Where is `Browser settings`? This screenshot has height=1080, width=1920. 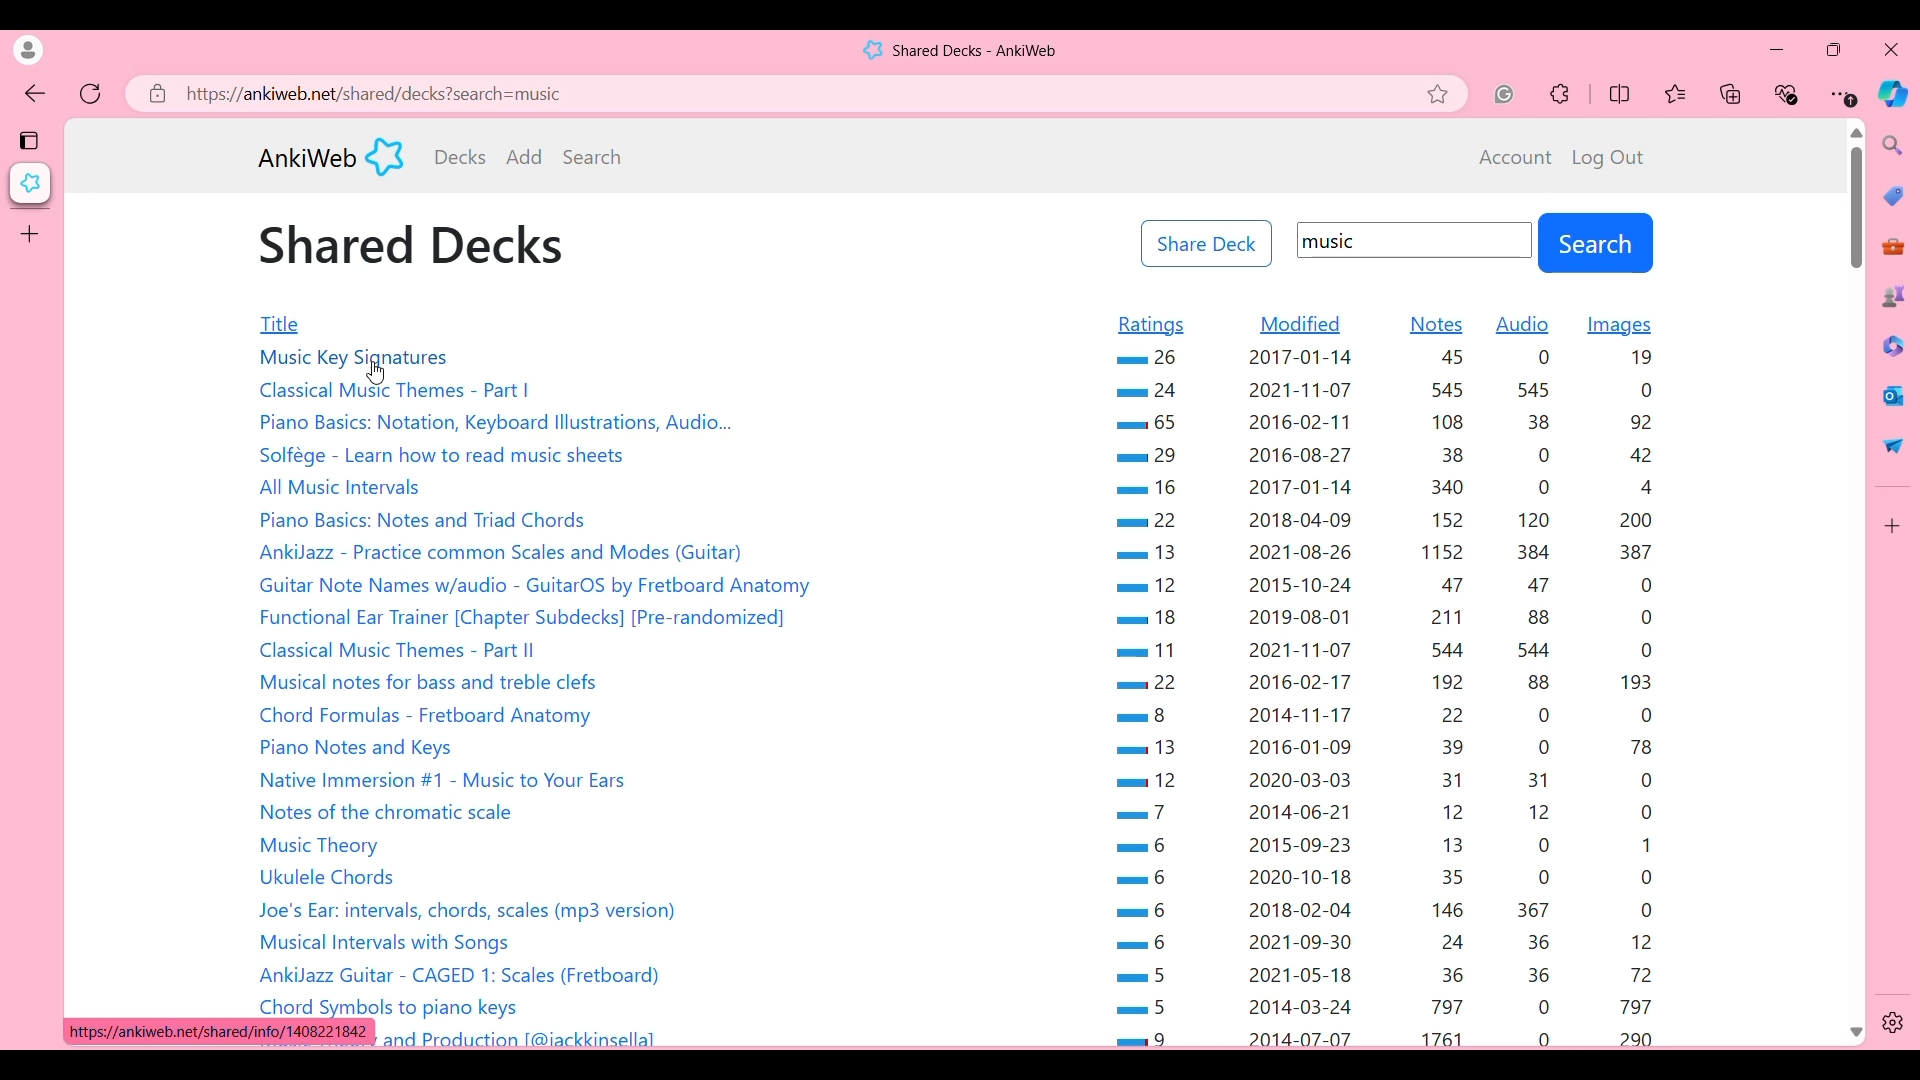
Browser settings is located at coordinates (1843, 94).